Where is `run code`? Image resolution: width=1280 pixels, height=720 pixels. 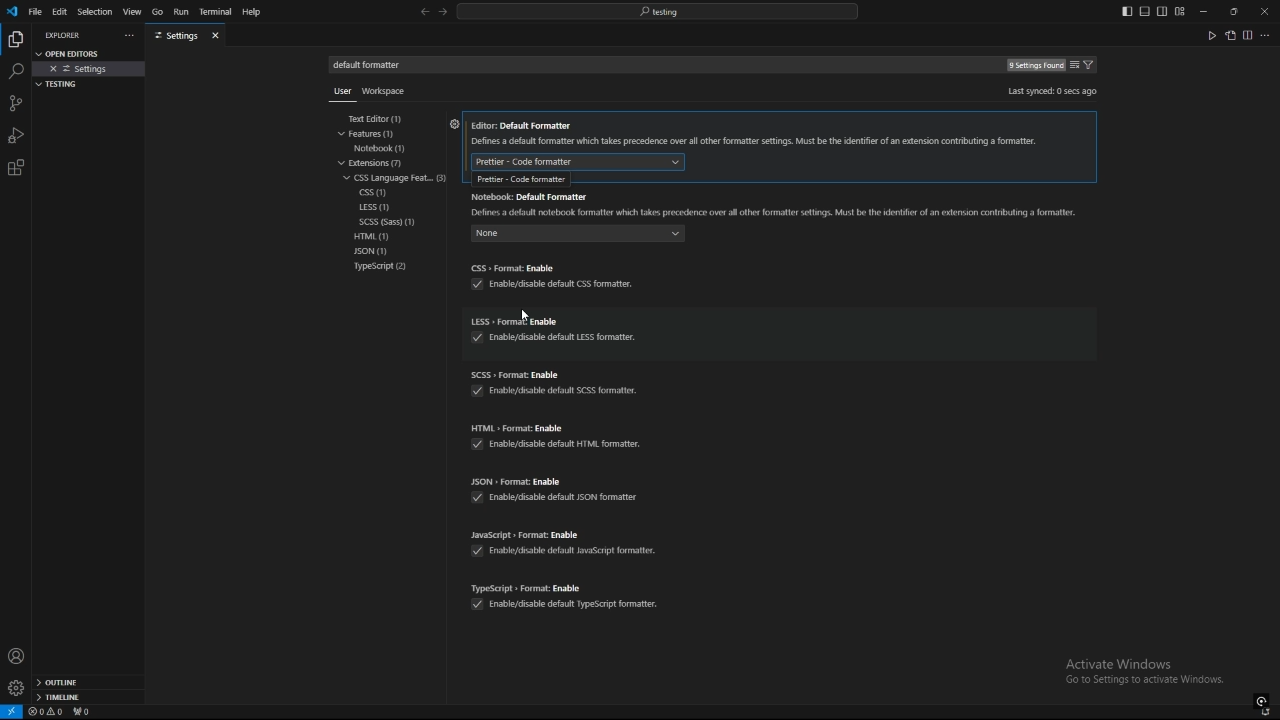 run code is located at coordinates (1211, 35).